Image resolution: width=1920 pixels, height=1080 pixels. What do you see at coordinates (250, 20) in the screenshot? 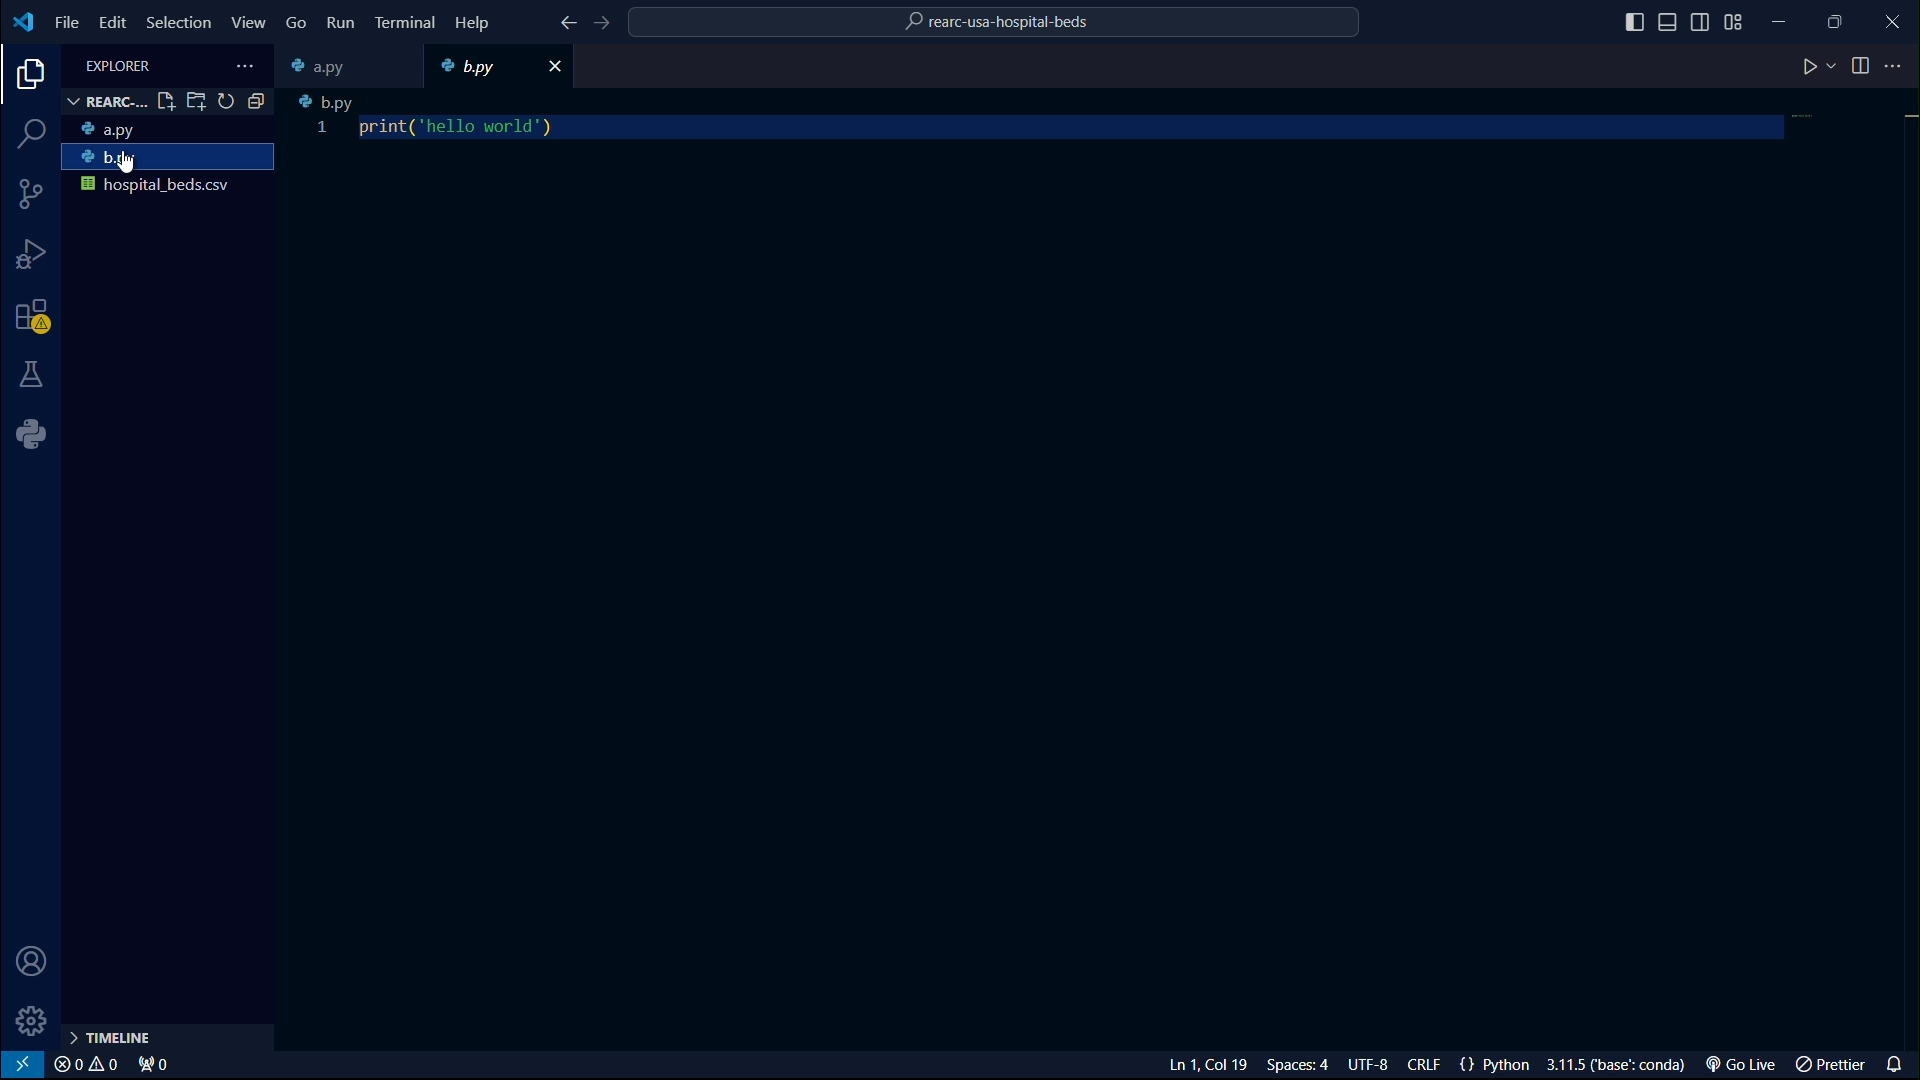
I see `view menu` at bounding box center [250, 20].